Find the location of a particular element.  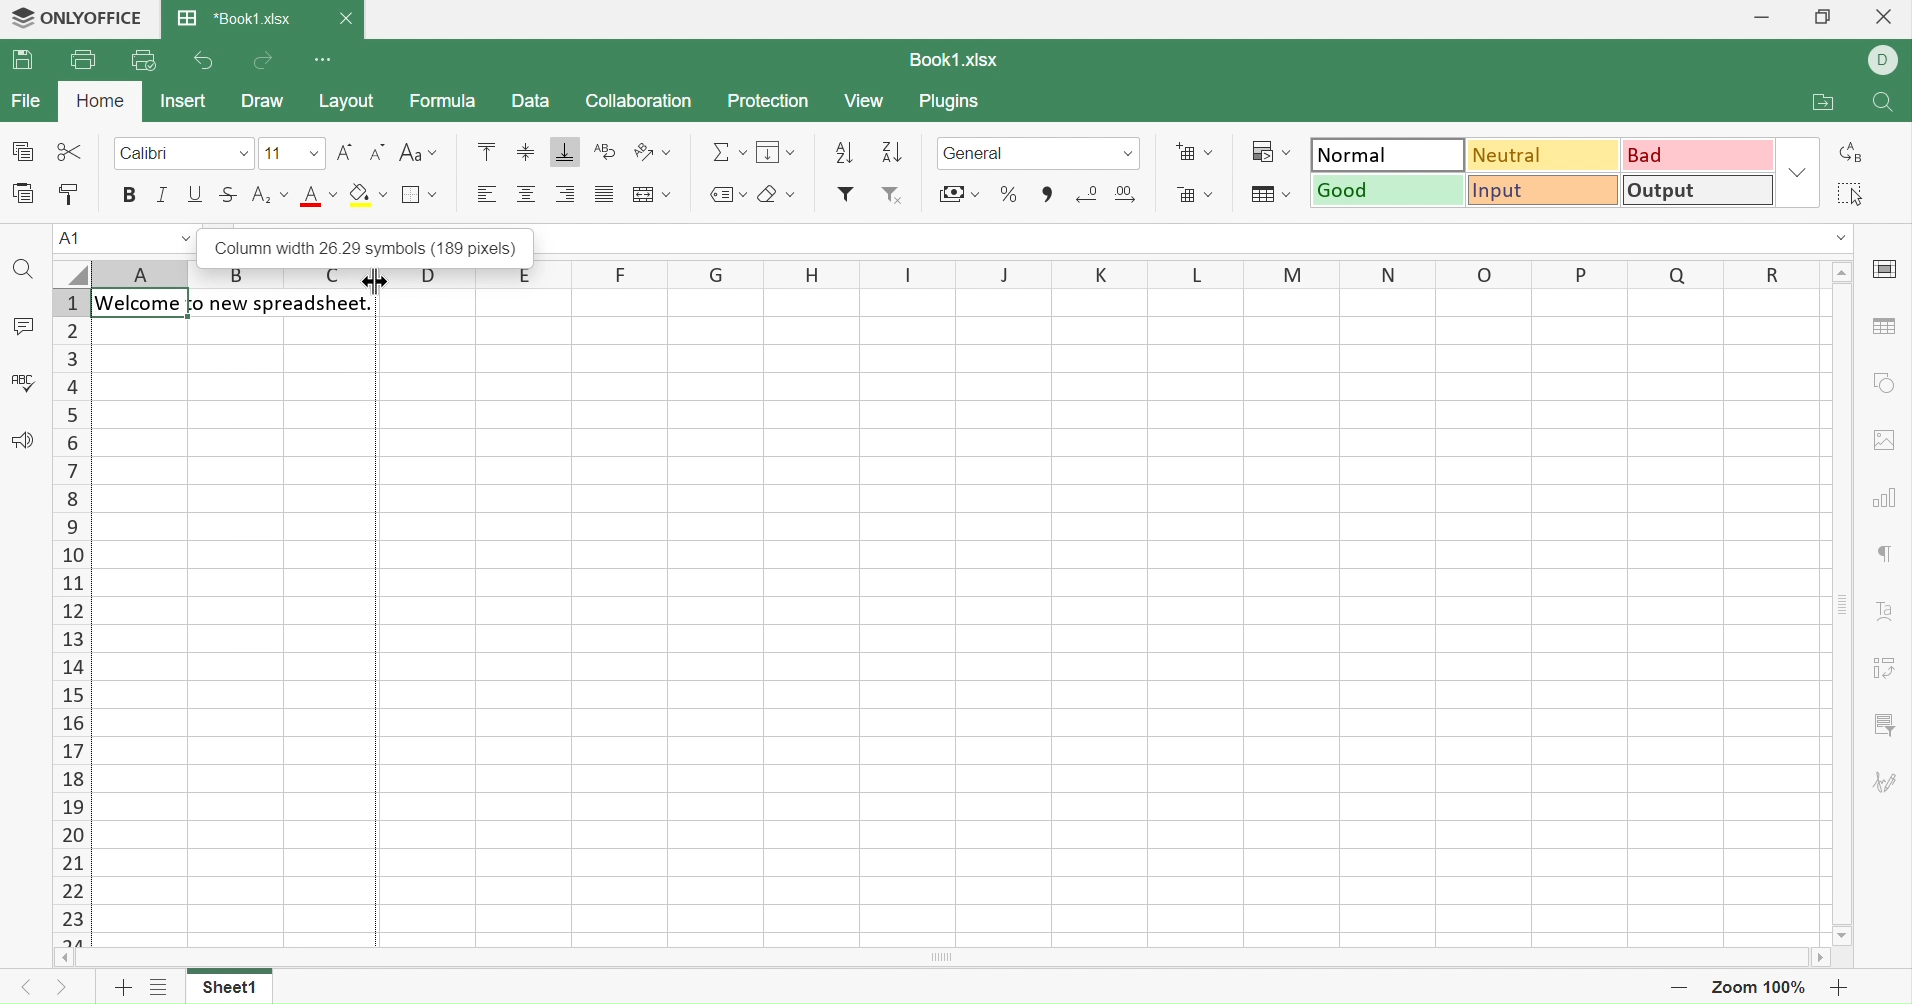

Underline is located at coordinates (197, 194).